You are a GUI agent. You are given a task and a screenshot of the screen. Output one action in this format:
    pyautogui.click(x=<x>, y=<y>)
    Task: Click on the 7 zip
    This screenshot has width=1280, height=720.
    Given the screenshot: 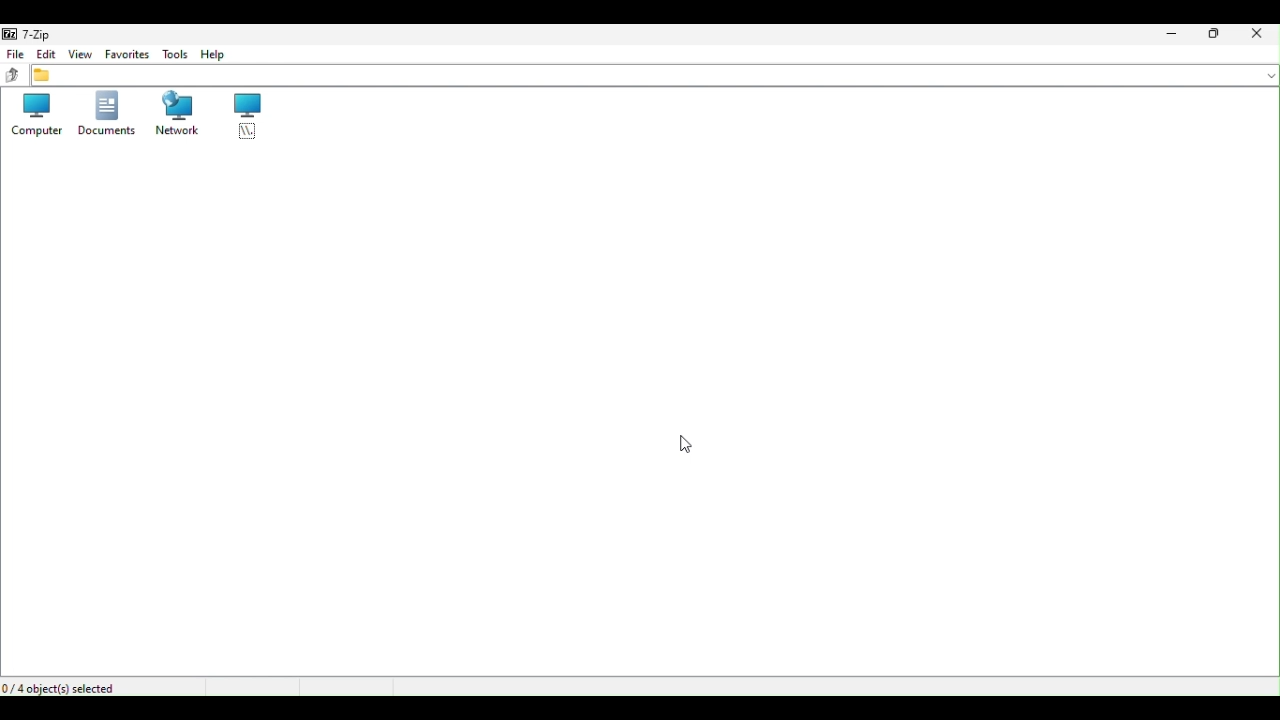 What is the action you would take?
    pyautogui.click(x=31, y=33)
    